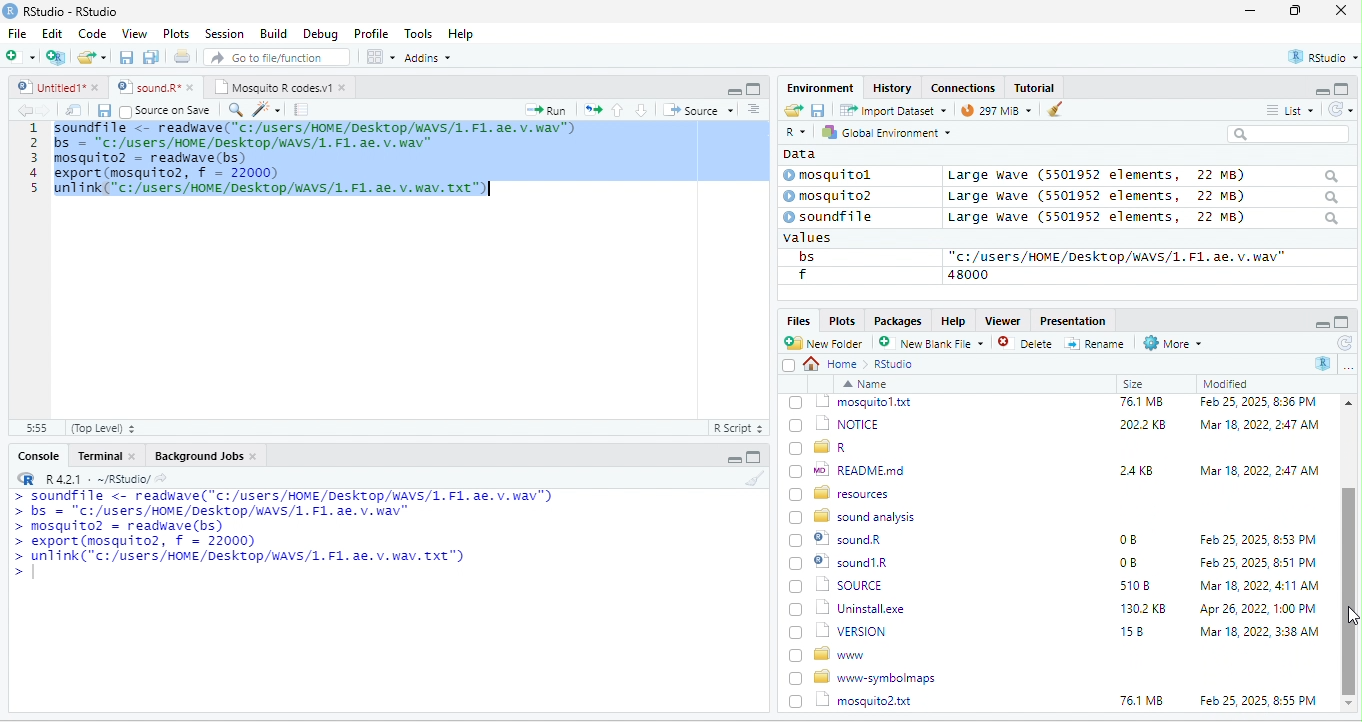 The height and width of the screenshot is (722, 1362). I want to click on 31:55, so click(34, 428).